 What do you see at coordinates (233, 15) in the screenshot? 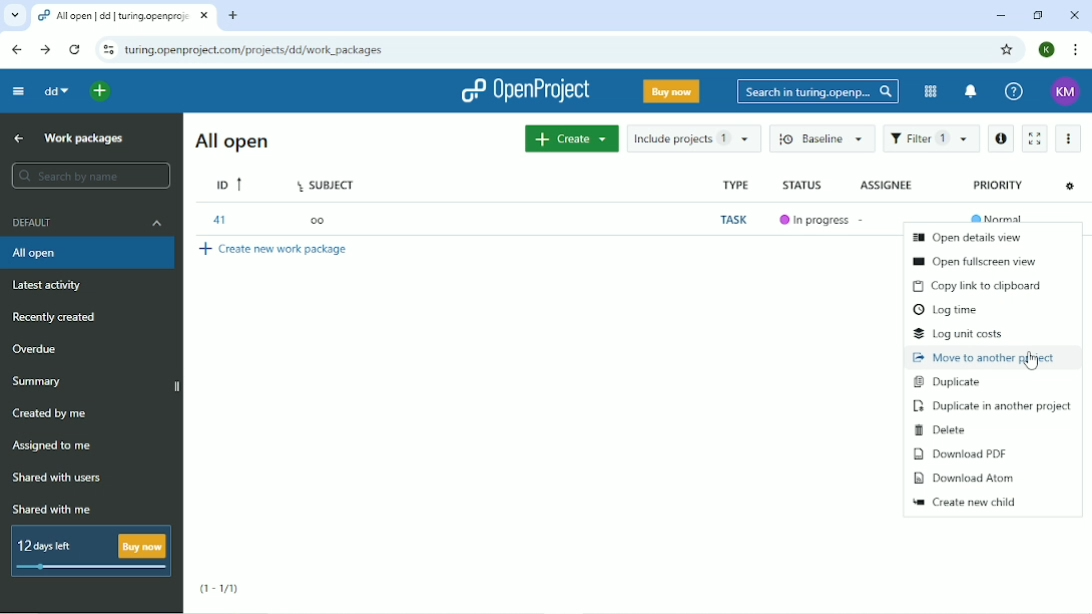
I see `New tab` at bounding box center [233, 15].